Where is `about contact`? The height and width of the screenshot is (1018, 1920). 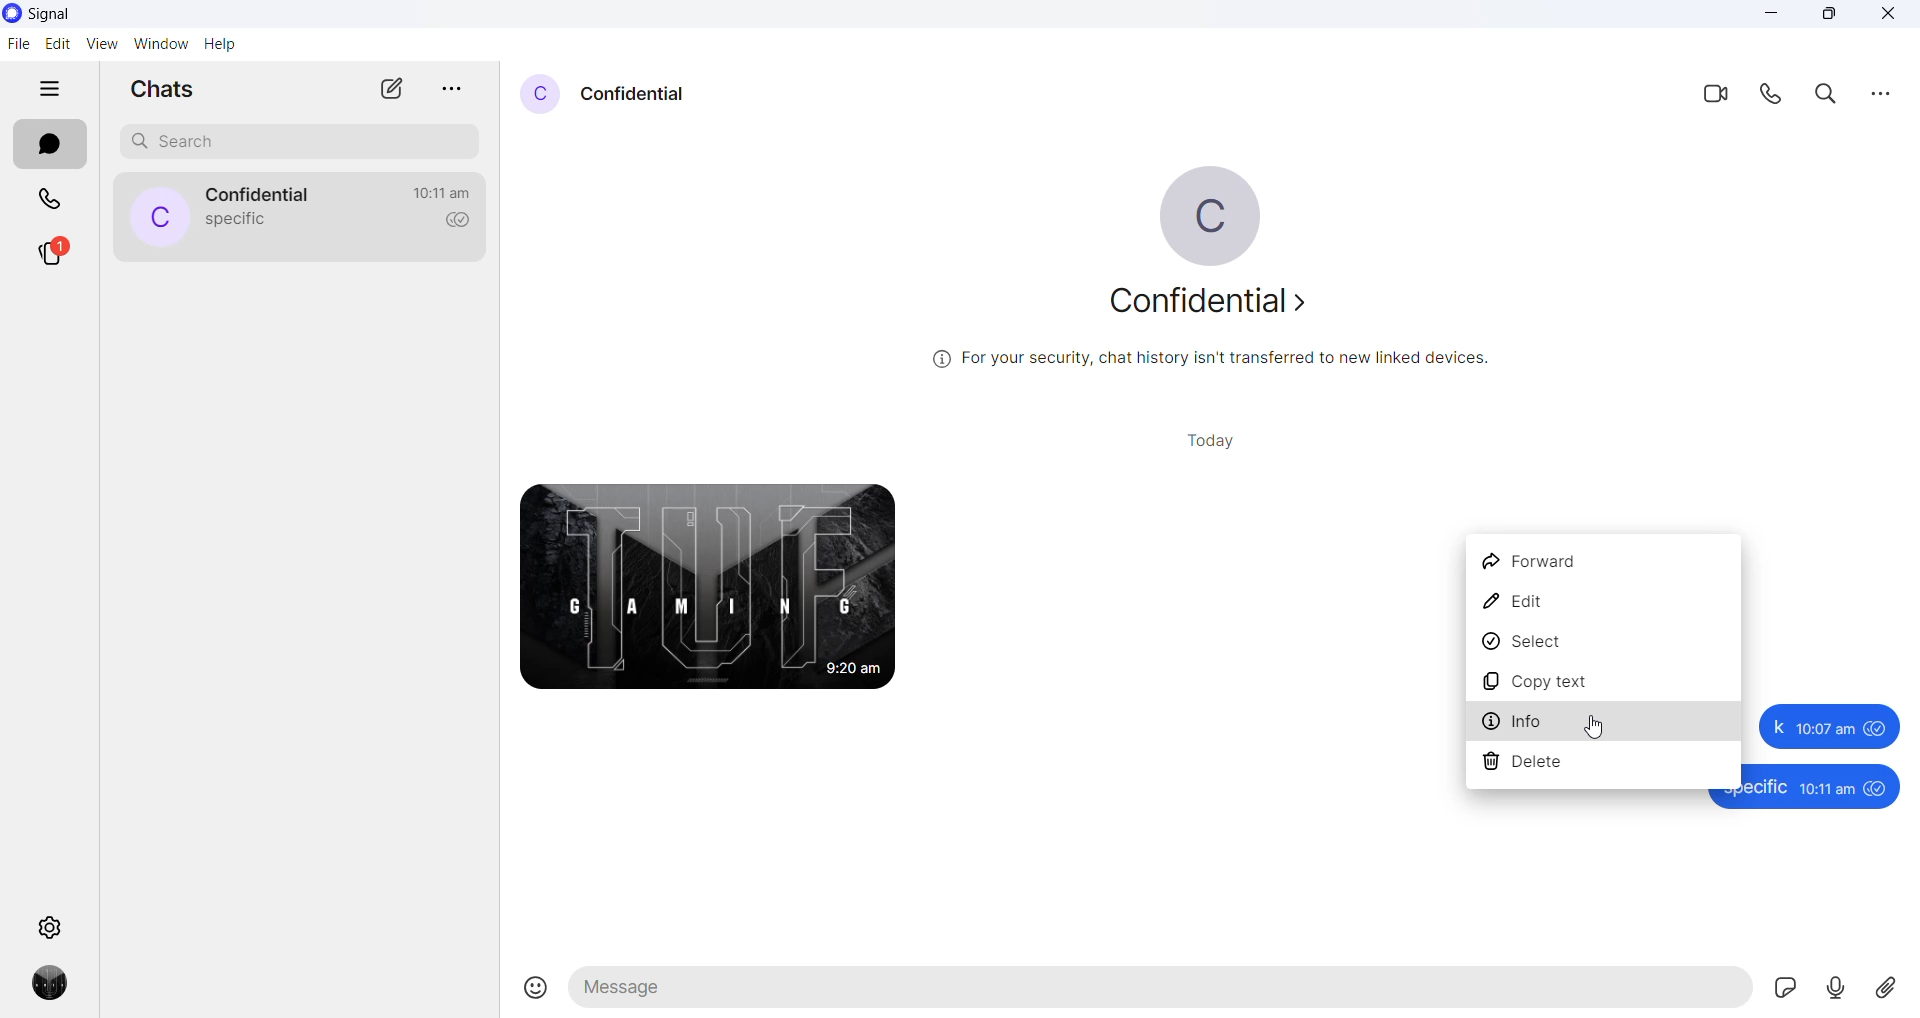 about contact is located at coordinates (1205, 303).